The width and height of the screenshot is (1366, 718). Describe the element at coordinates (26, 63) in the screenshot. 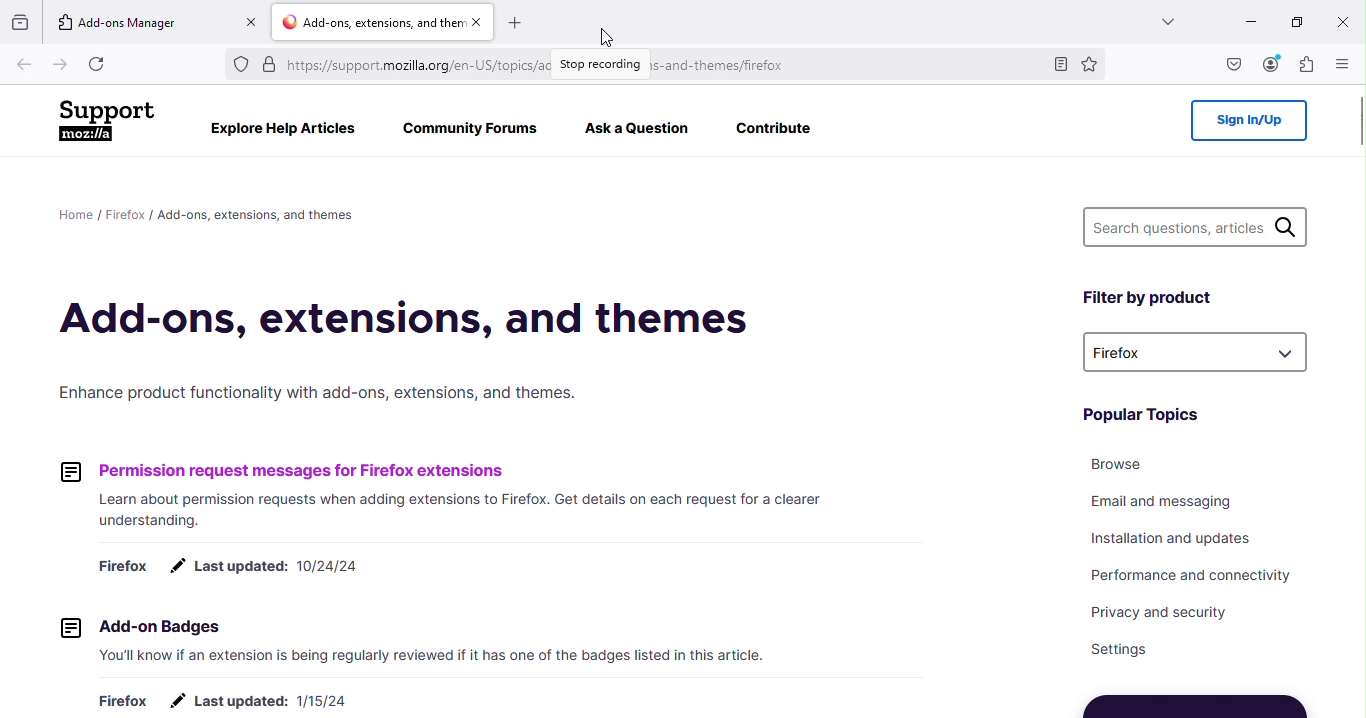

I see `Go back one page` at that location.